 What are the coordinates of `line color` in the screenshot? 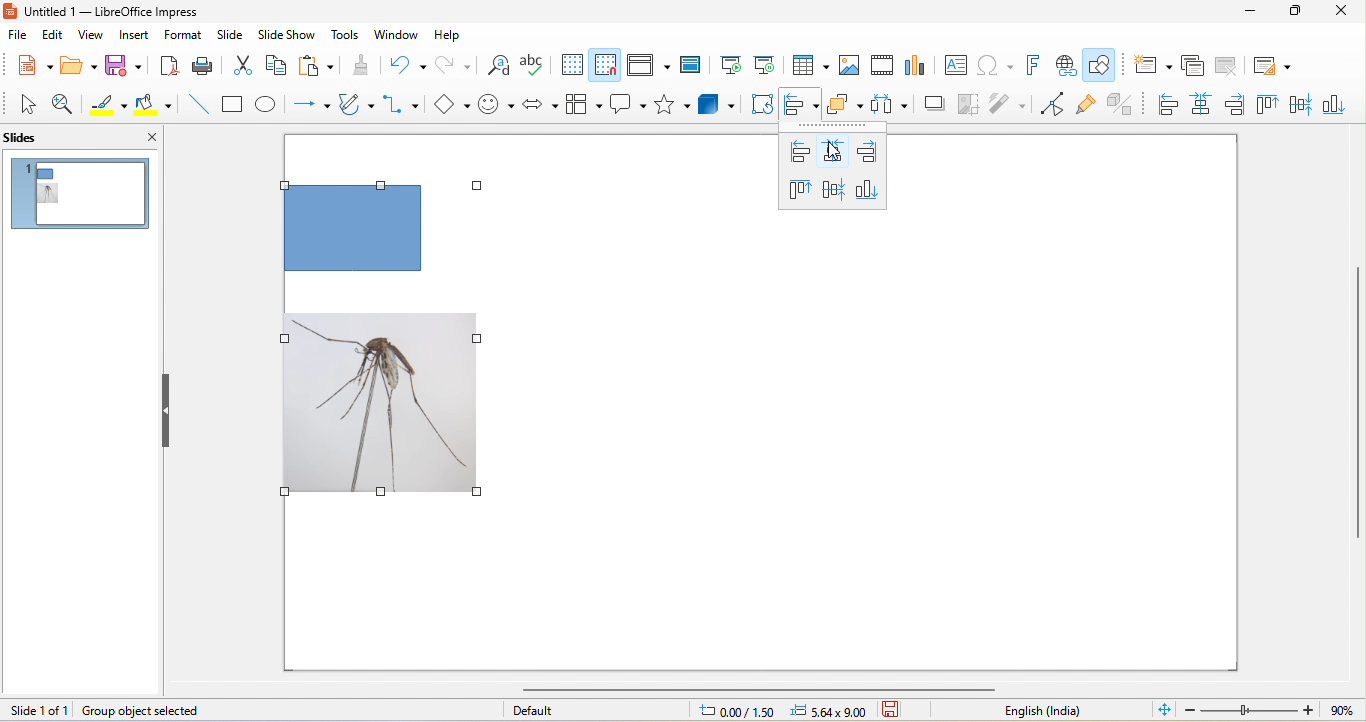 It's located at (108, 103).